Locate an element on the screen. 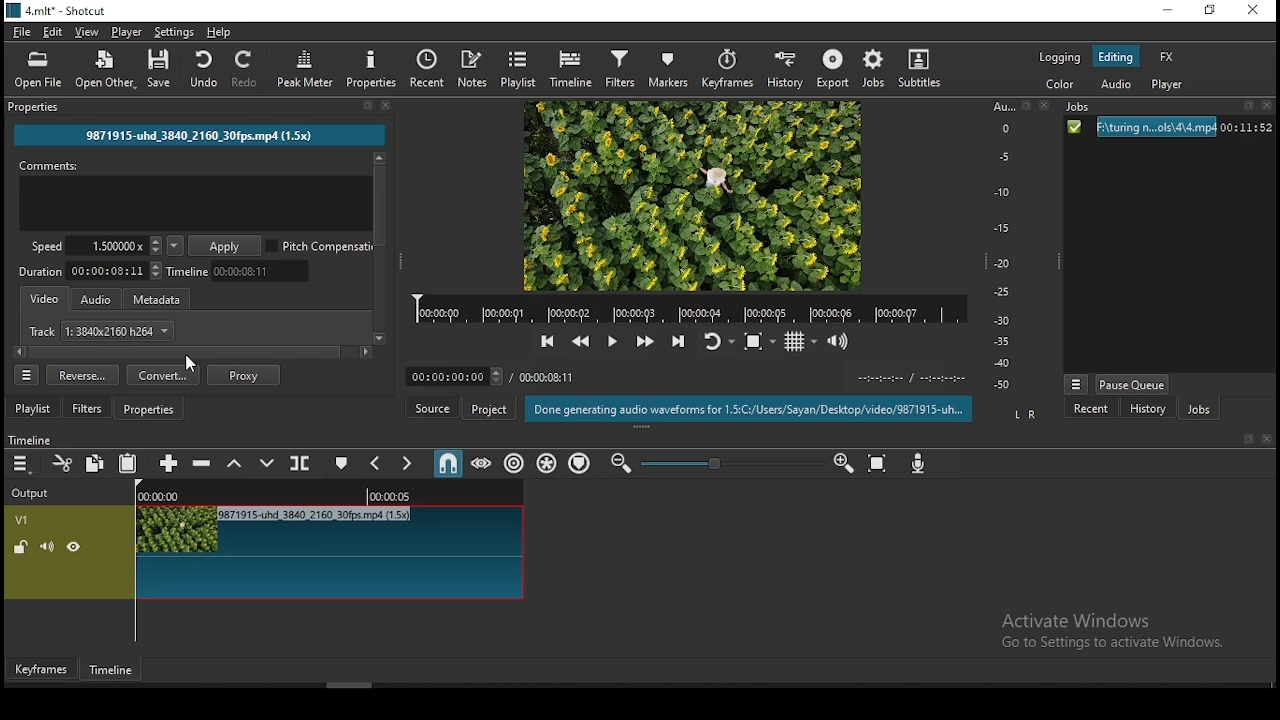  Output is located at coordinates (31, 492).